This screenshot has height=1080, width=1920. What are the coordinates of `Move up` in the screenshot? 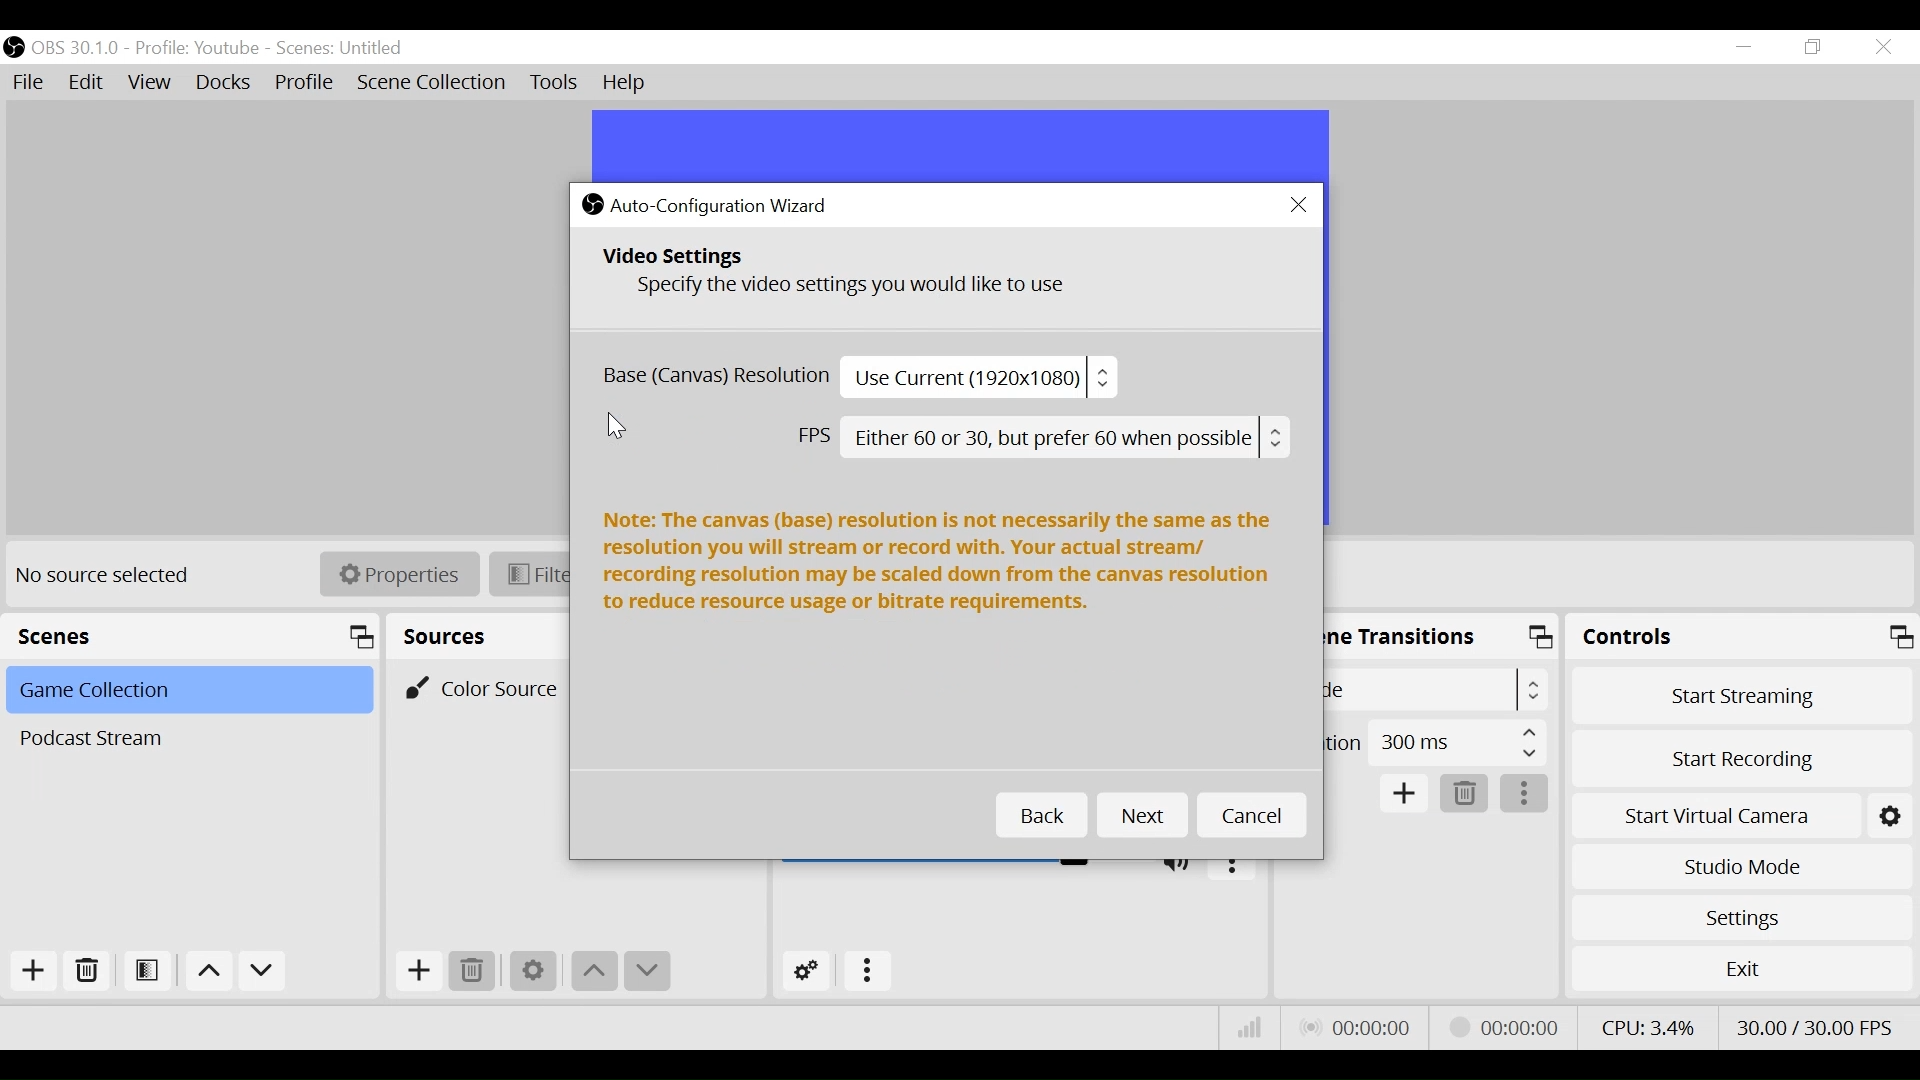 It's located at (206, 970).